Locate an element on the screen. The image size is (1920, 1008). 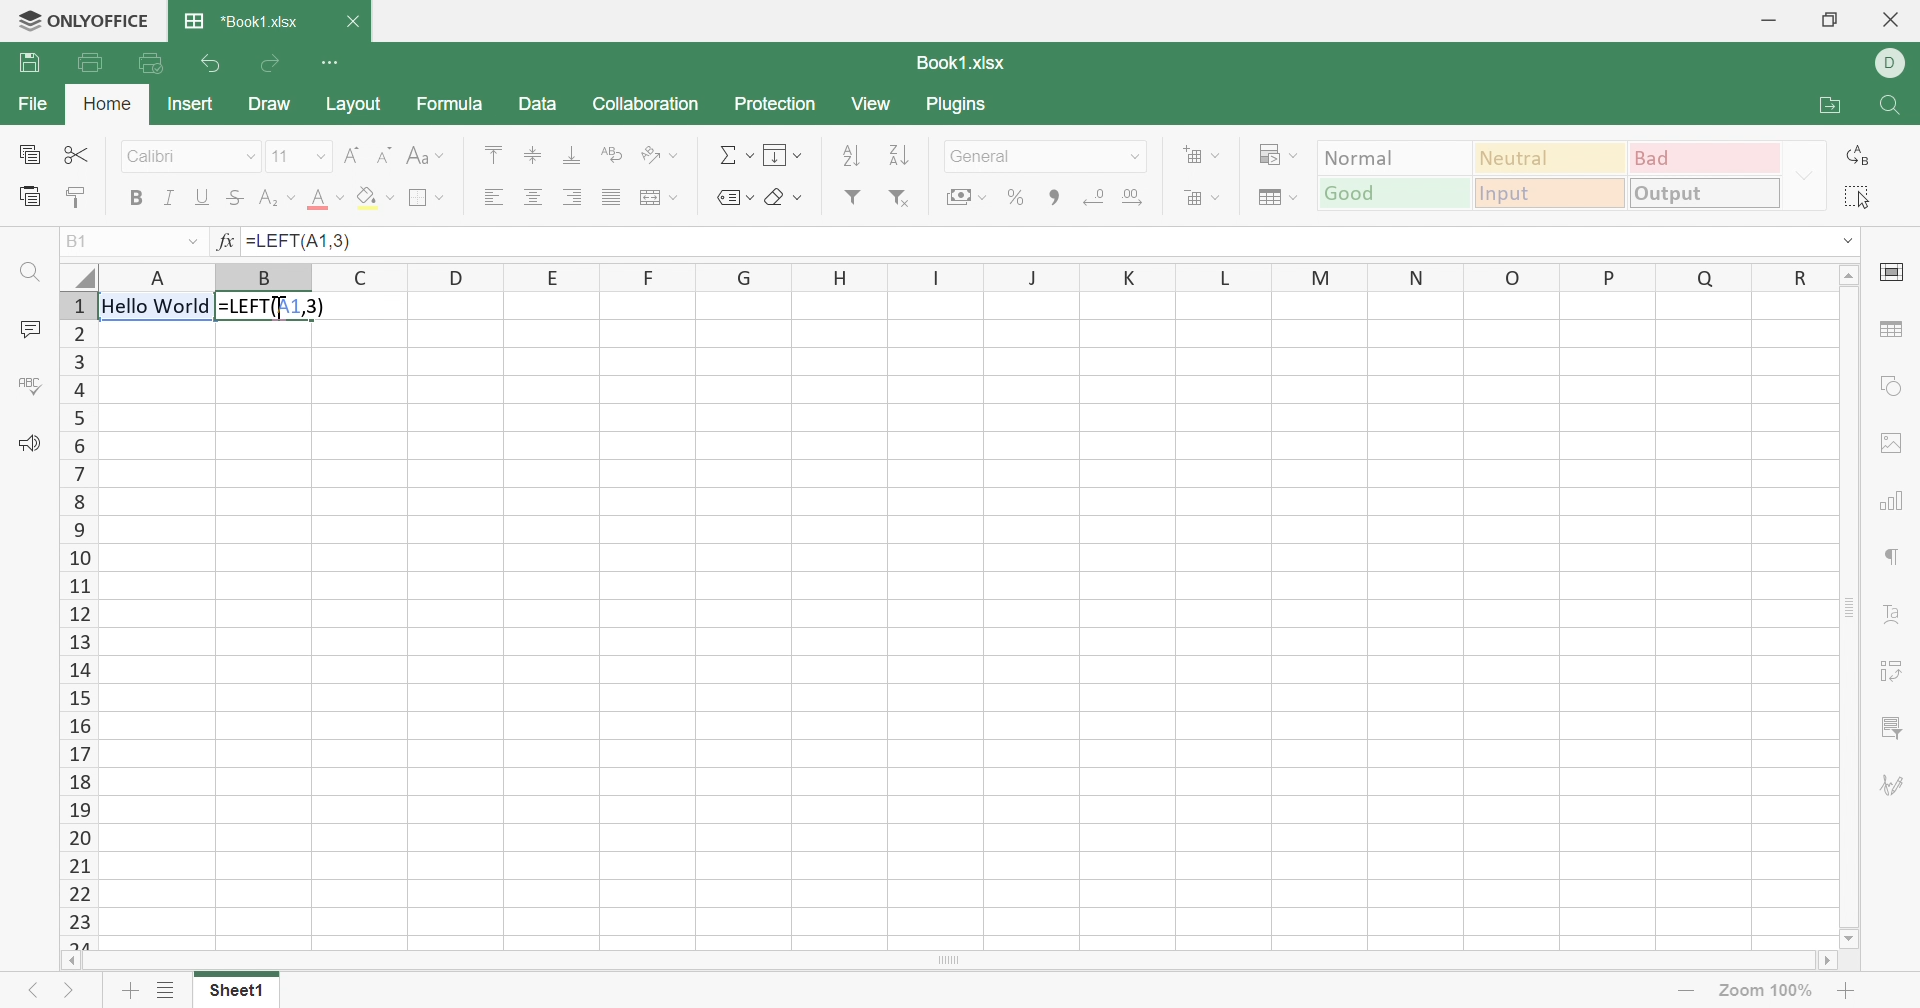
Sort ascending is located at coordinates (852, 156).